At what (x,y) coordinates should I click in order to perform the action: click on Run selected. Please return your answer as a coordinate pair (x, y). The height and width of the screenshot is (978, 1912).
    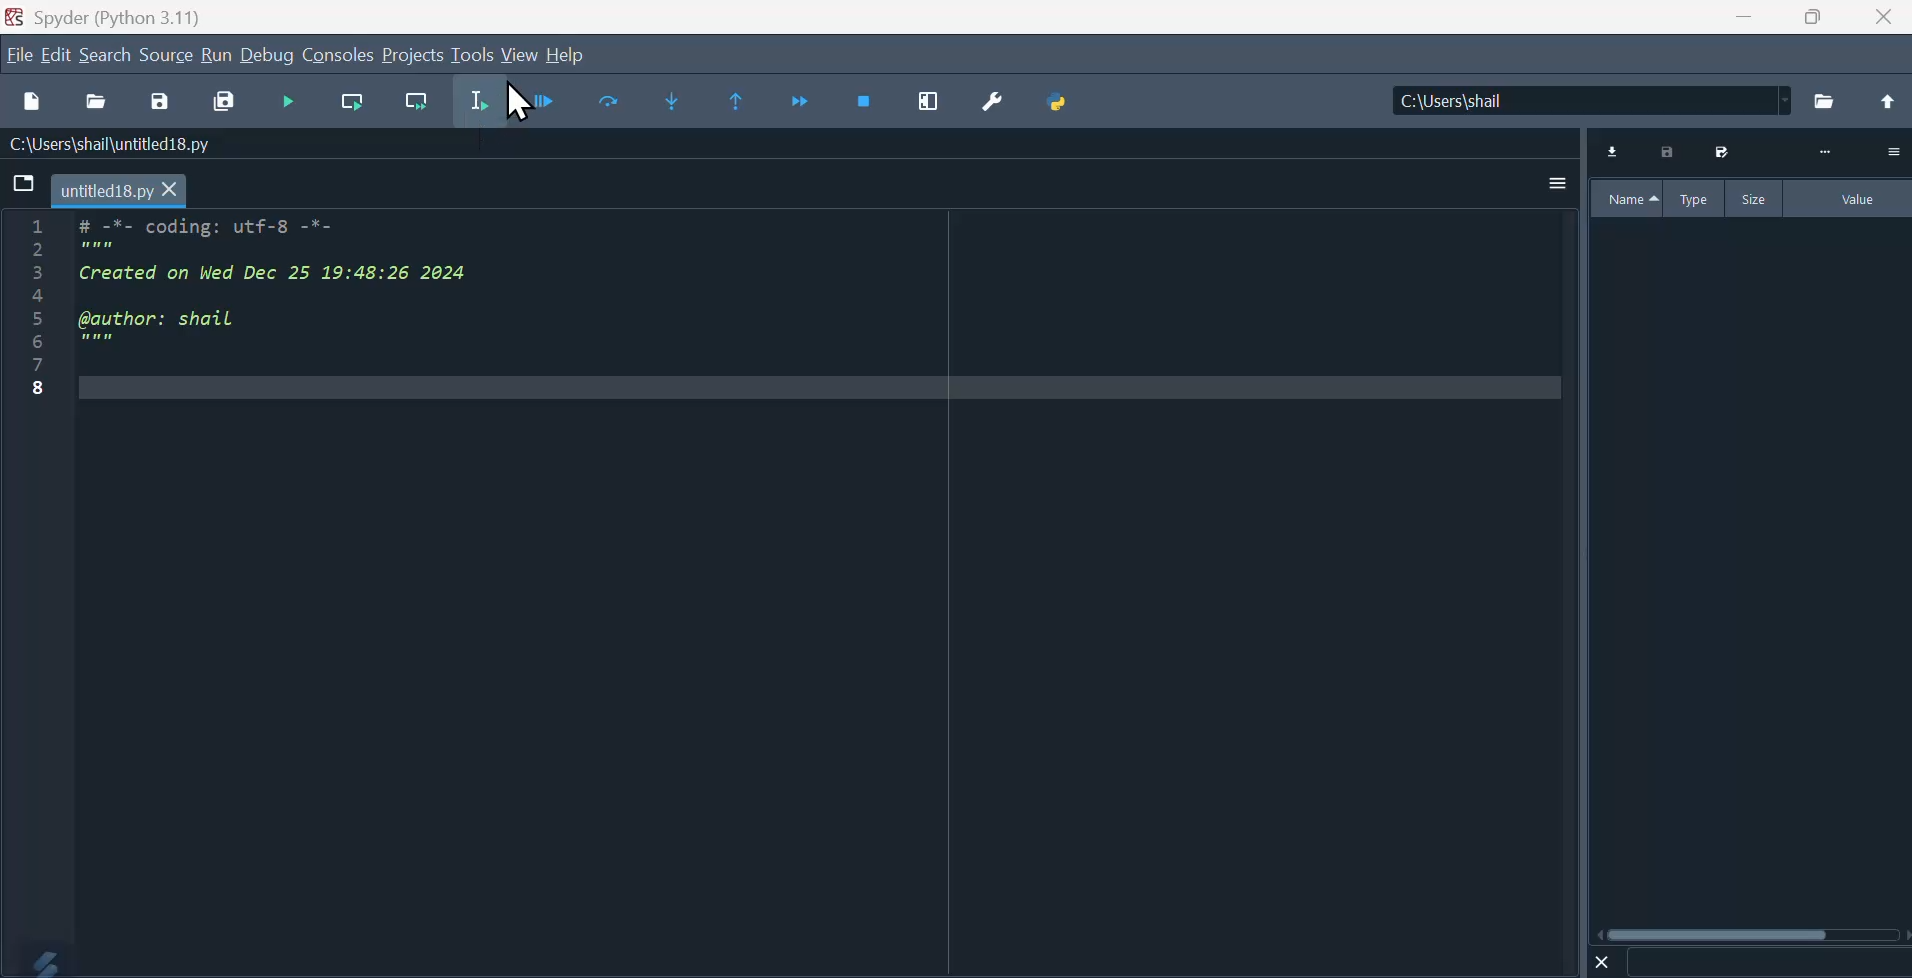
    Looking at the image, I should click on (479, 102).